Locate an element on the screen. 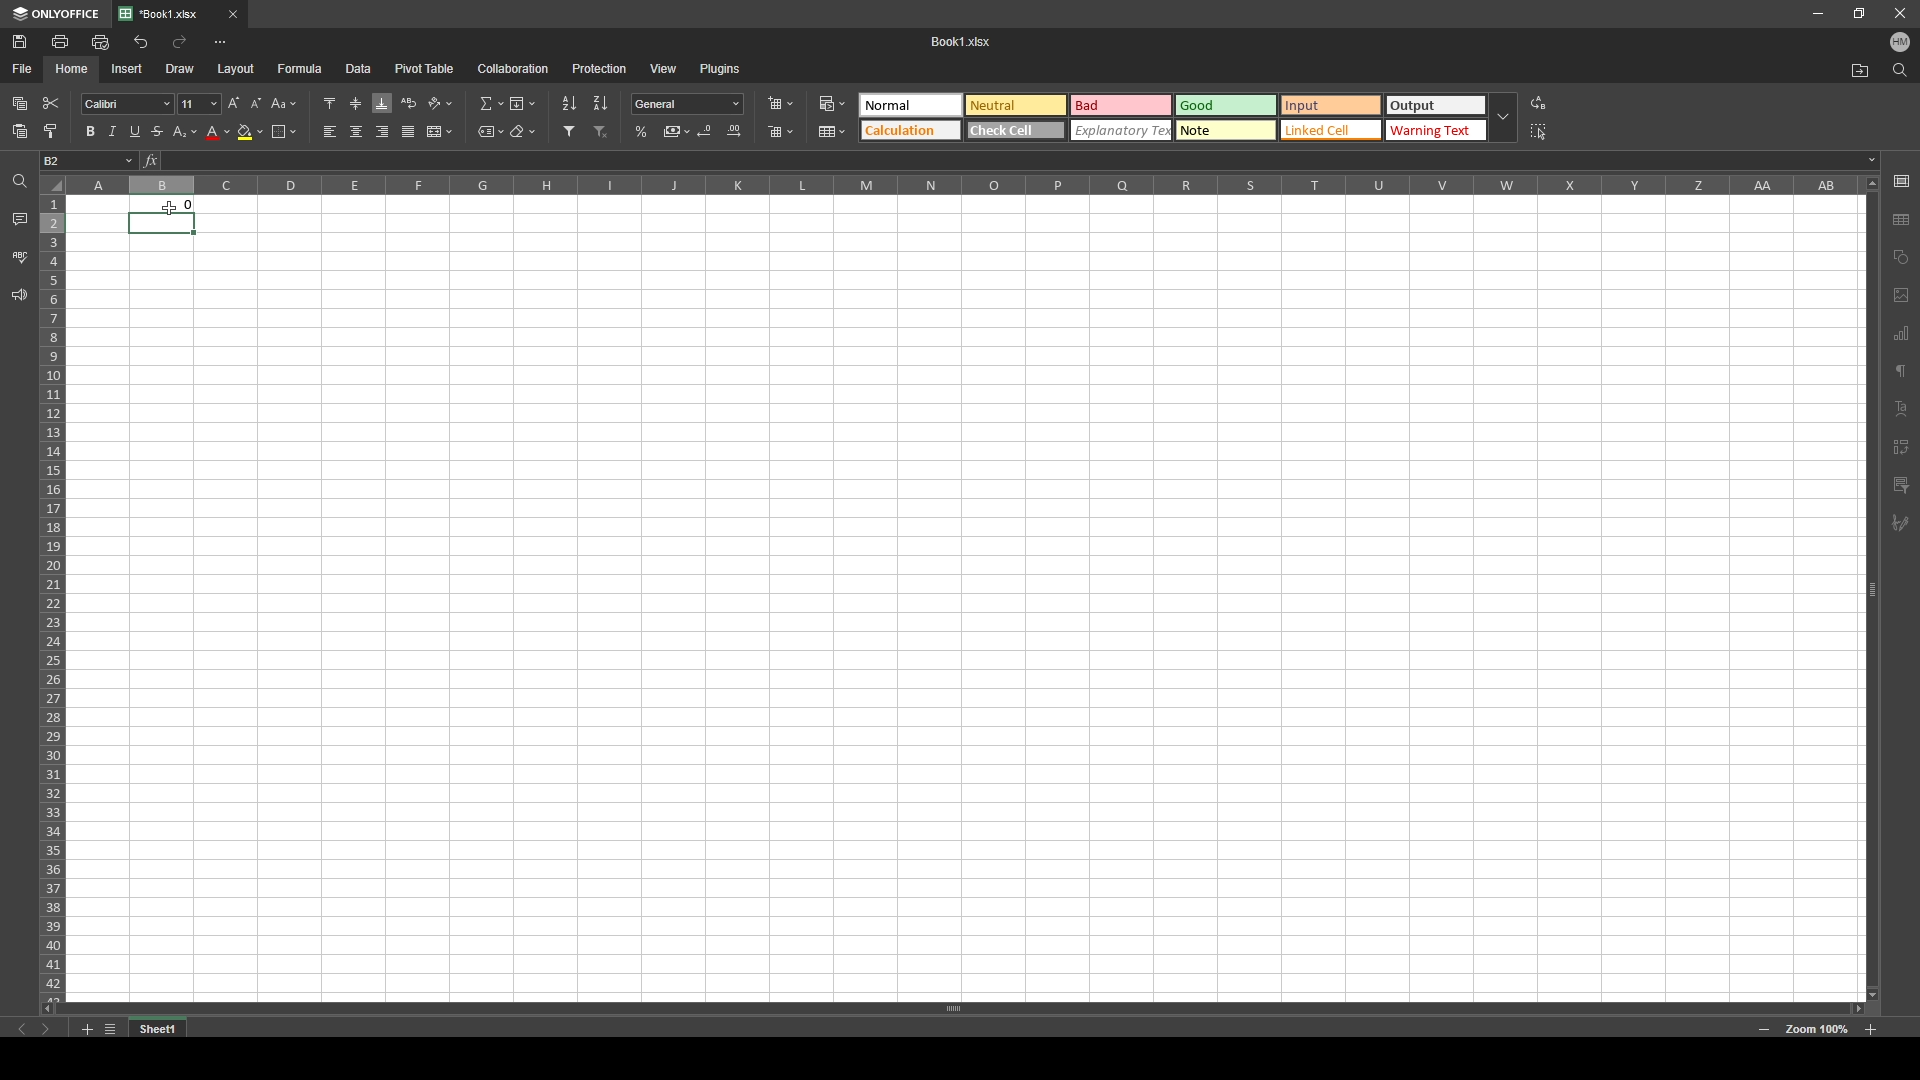 The width and height of the screenshot is (1920, 1080). align right is located at coordinates (382, 132).